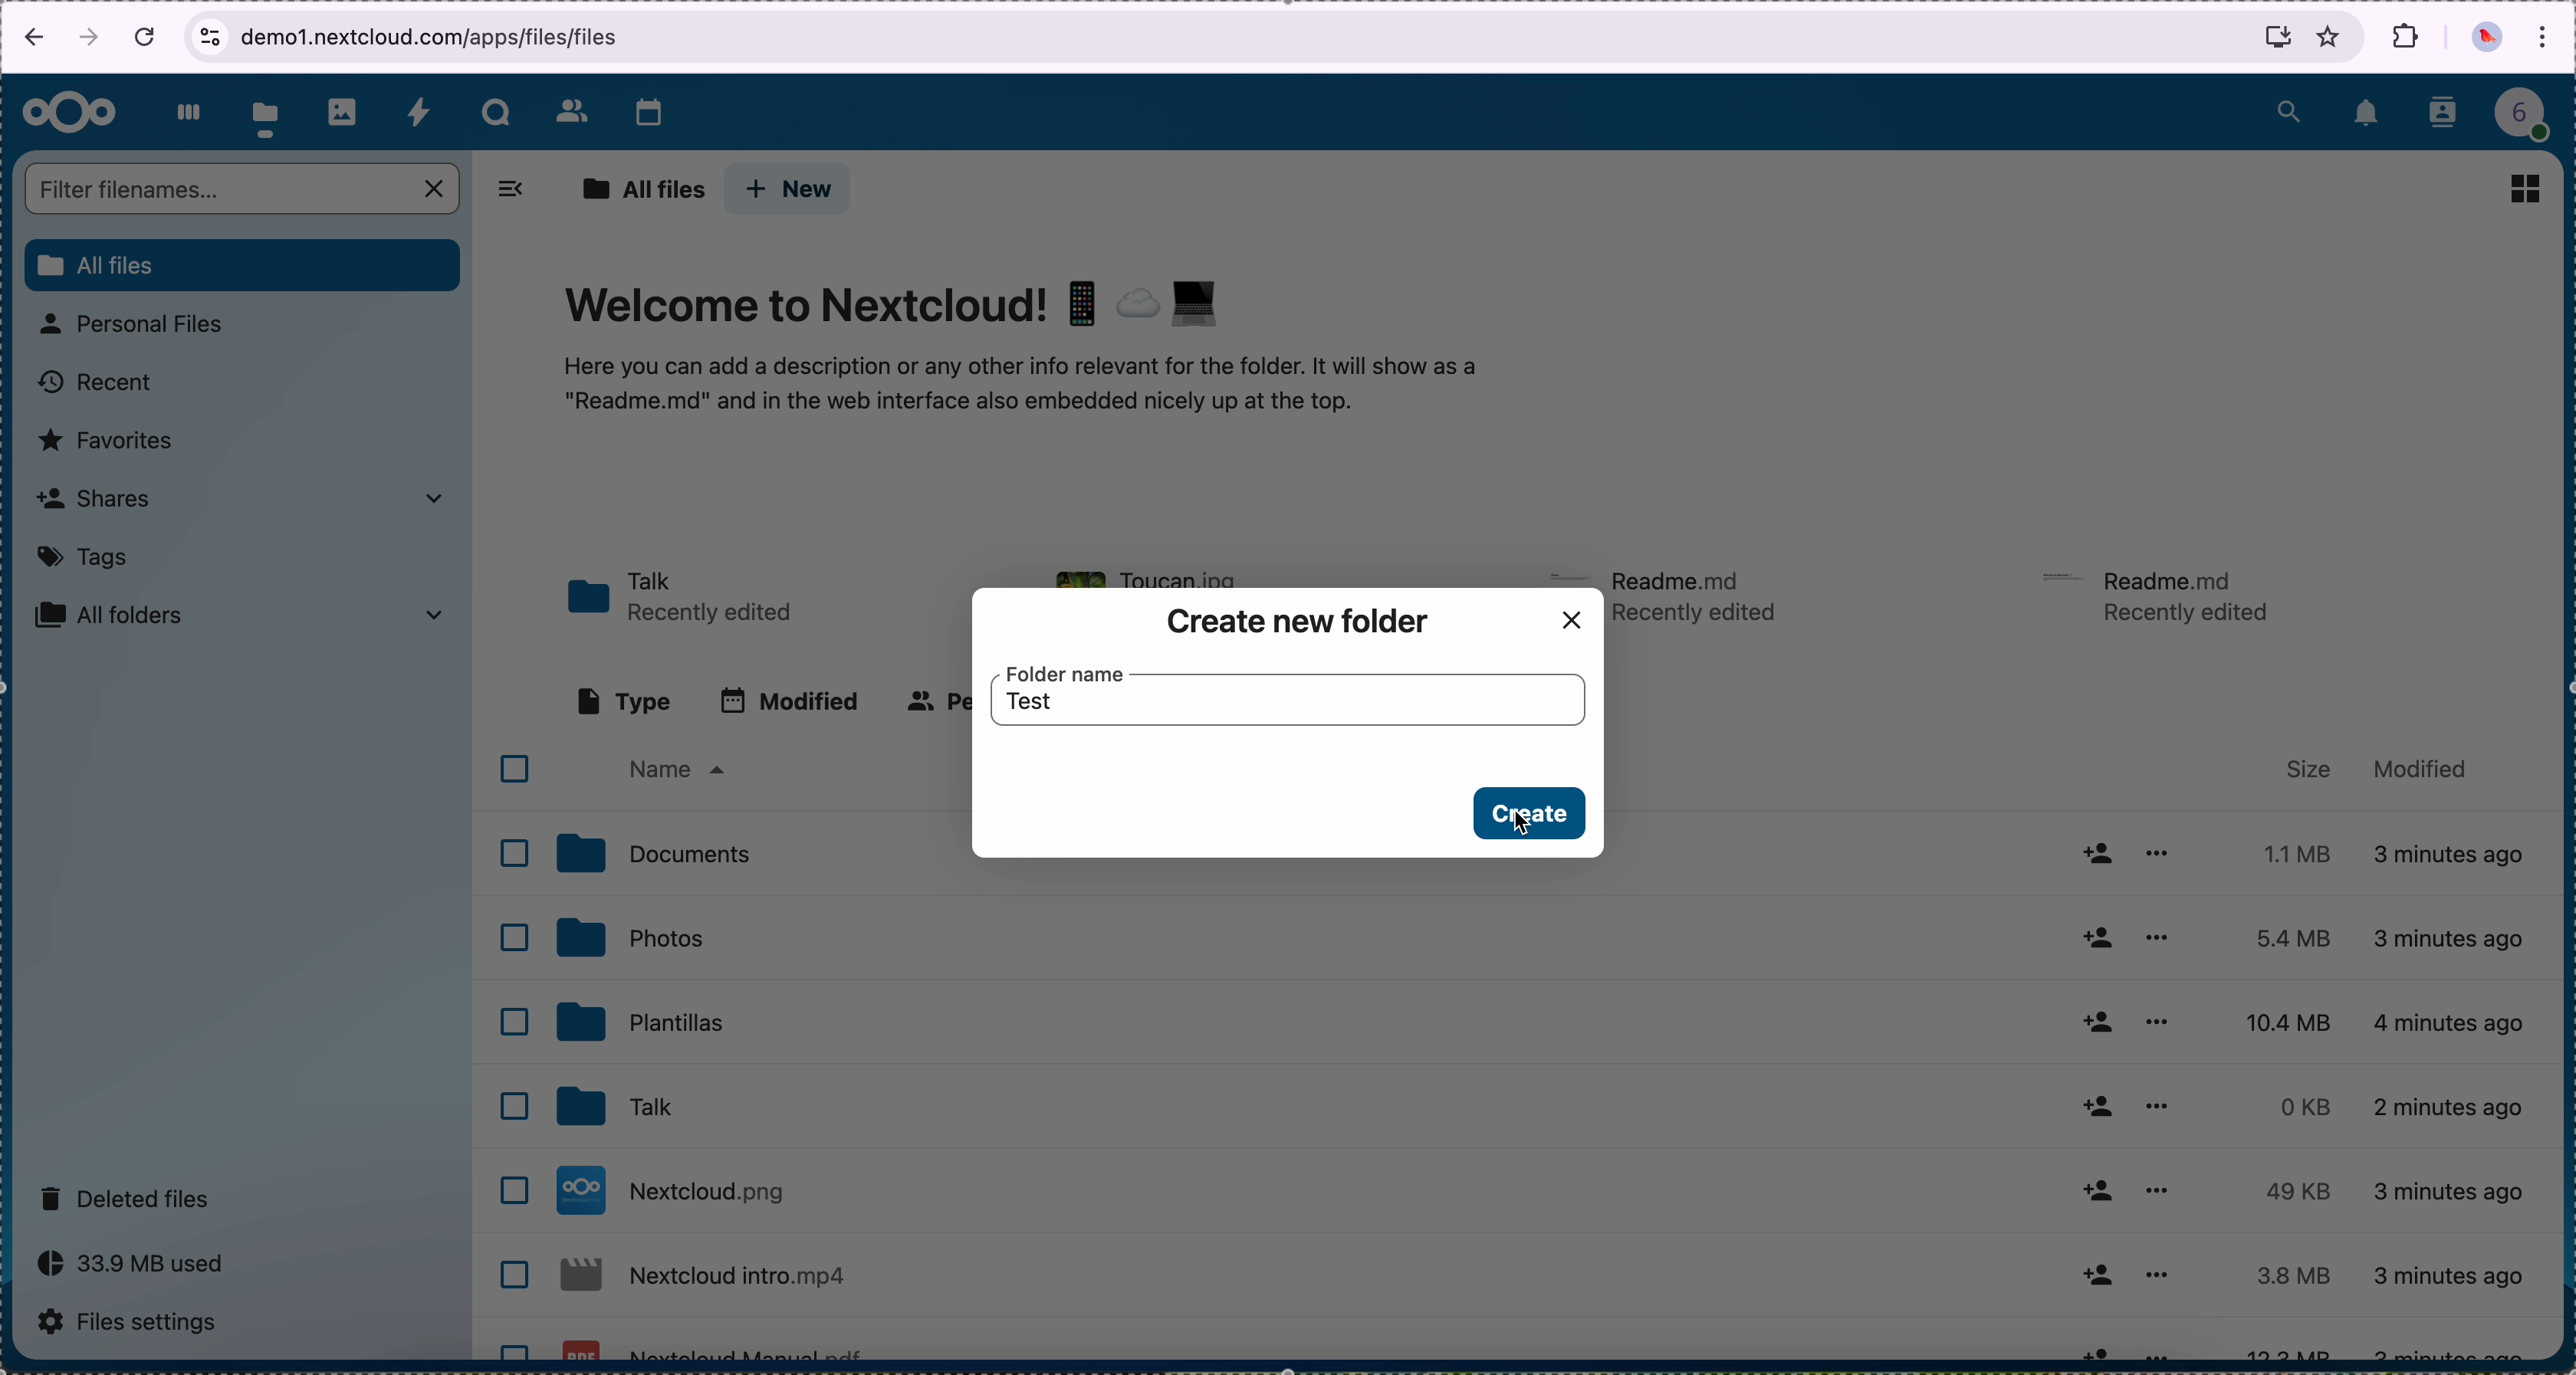 The height and width of the screenshot is (1375, 2576). Describe the element at coordinates (2407, 36) in the screenshot. I see `extensions` at that location.